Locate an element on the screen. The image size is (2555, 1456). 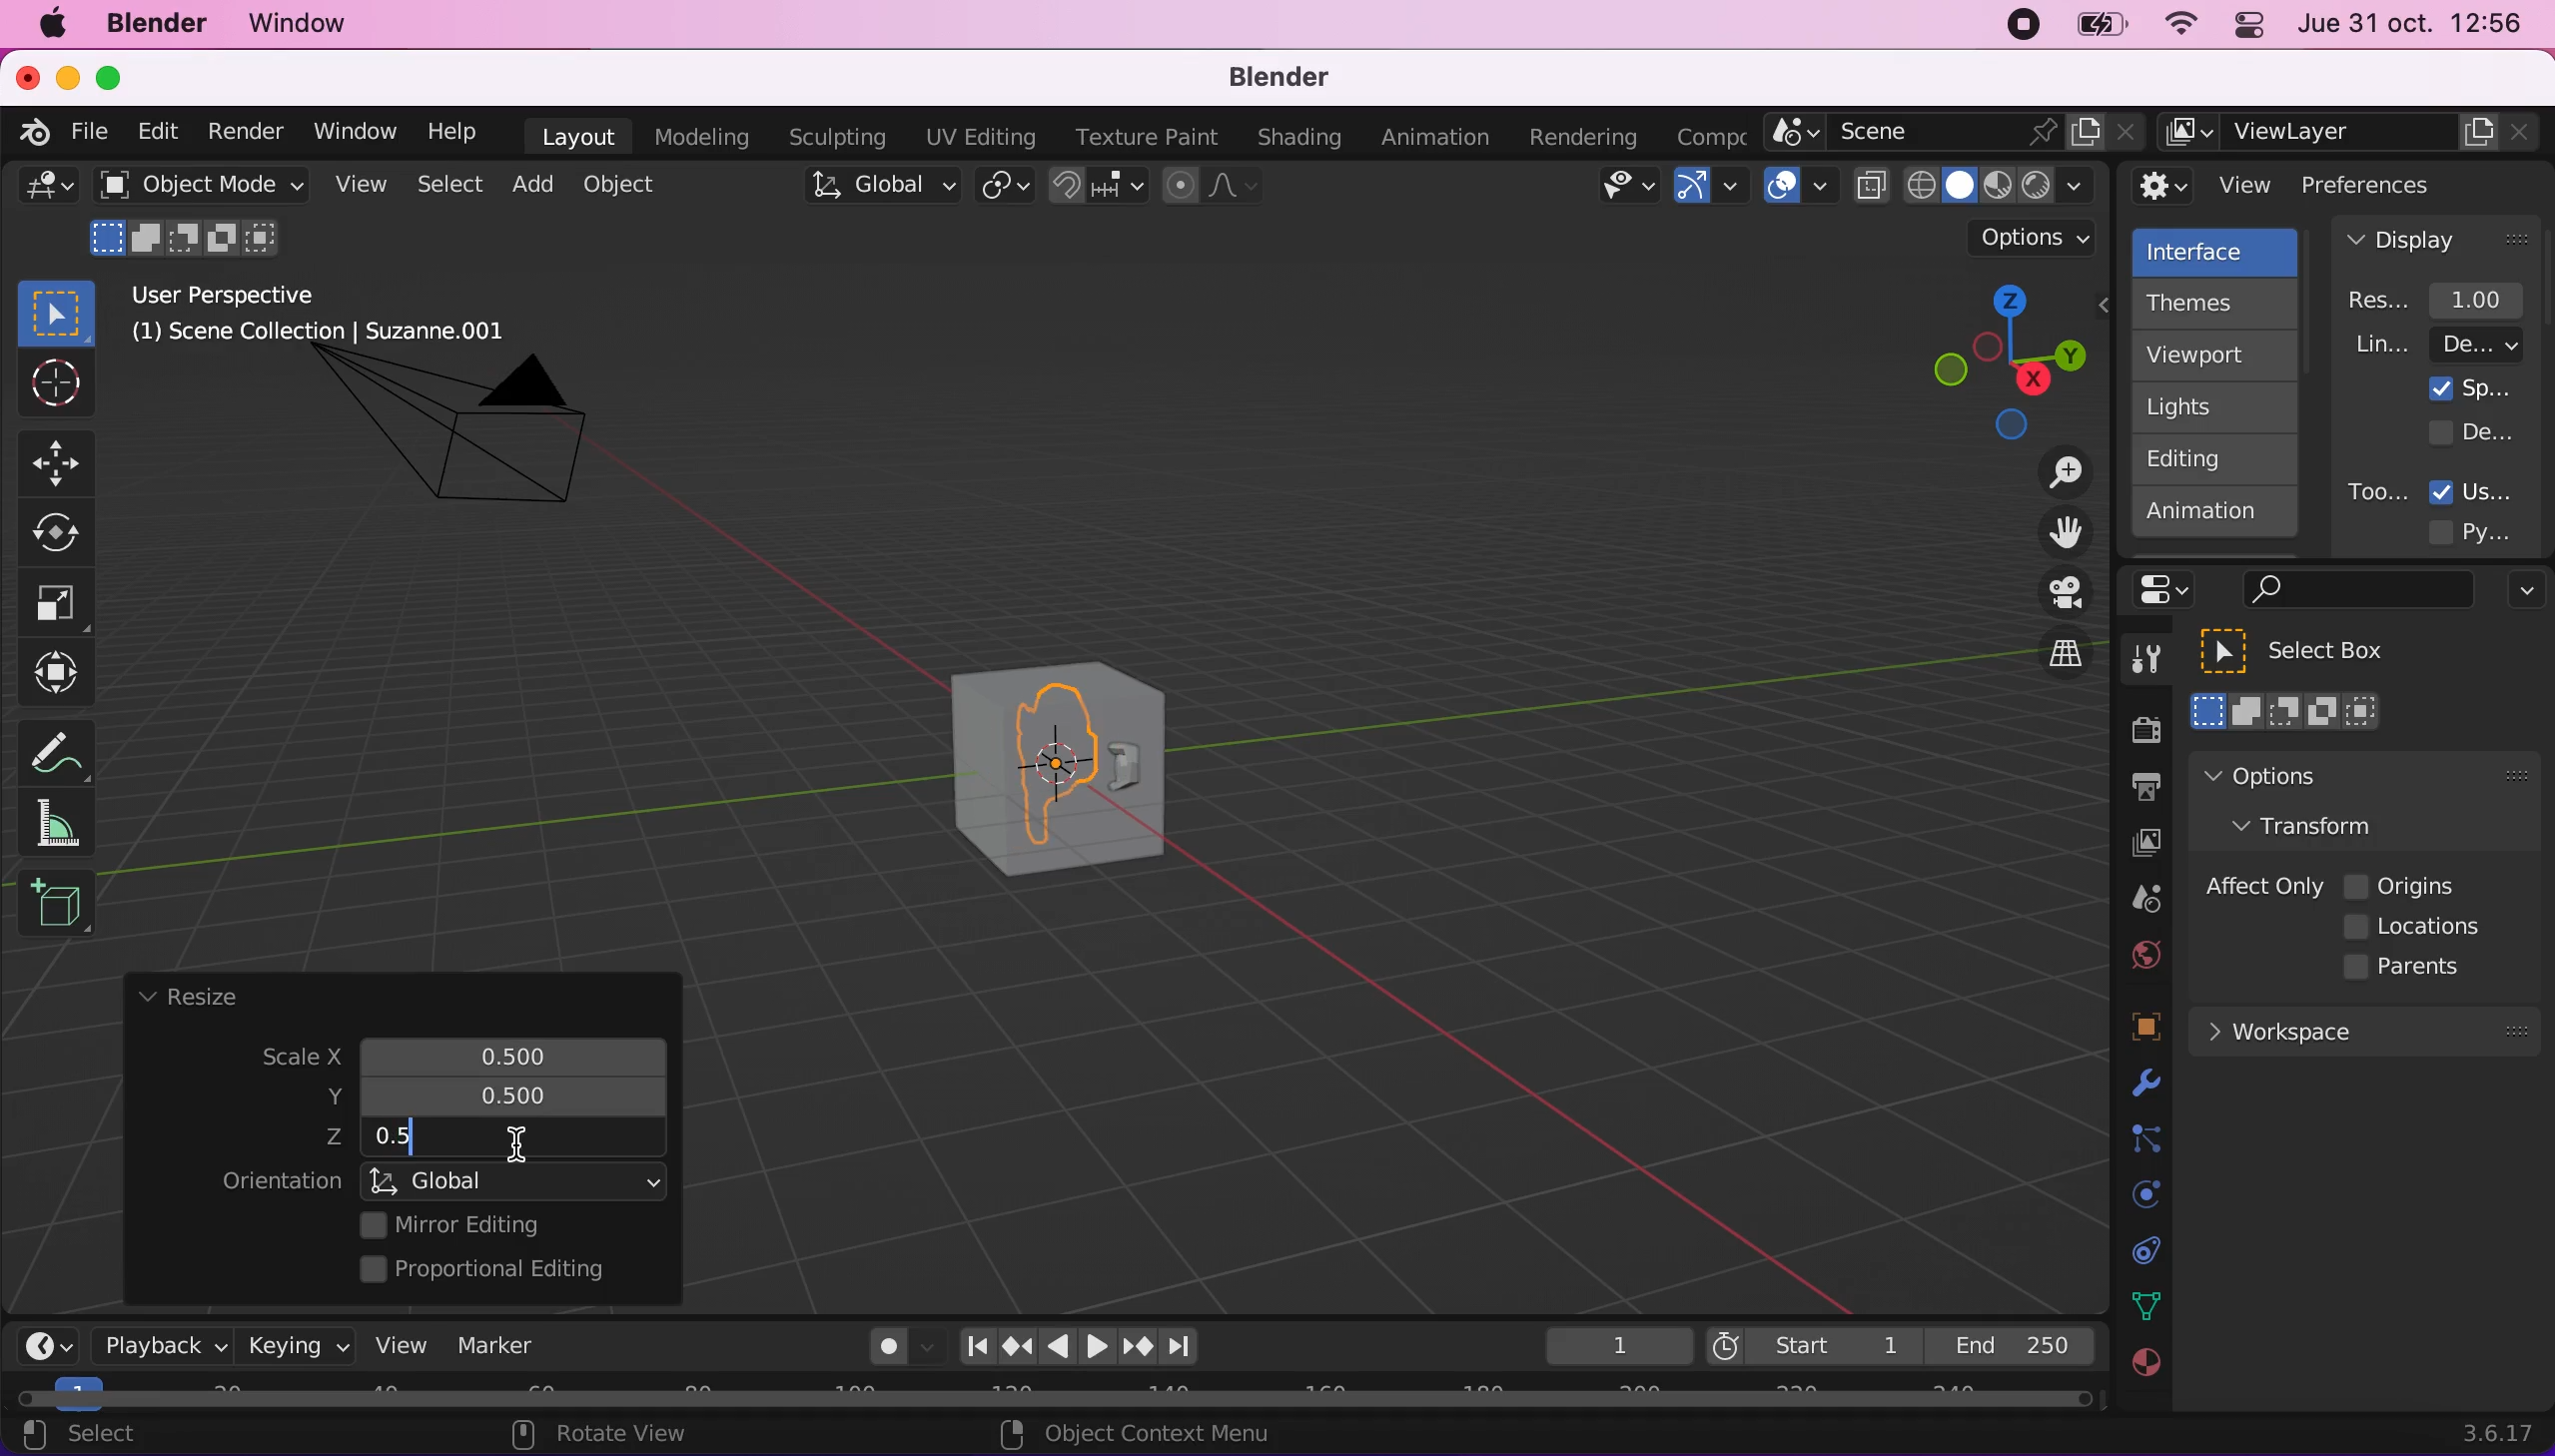
sculpting is located at coordinates (832, 136).